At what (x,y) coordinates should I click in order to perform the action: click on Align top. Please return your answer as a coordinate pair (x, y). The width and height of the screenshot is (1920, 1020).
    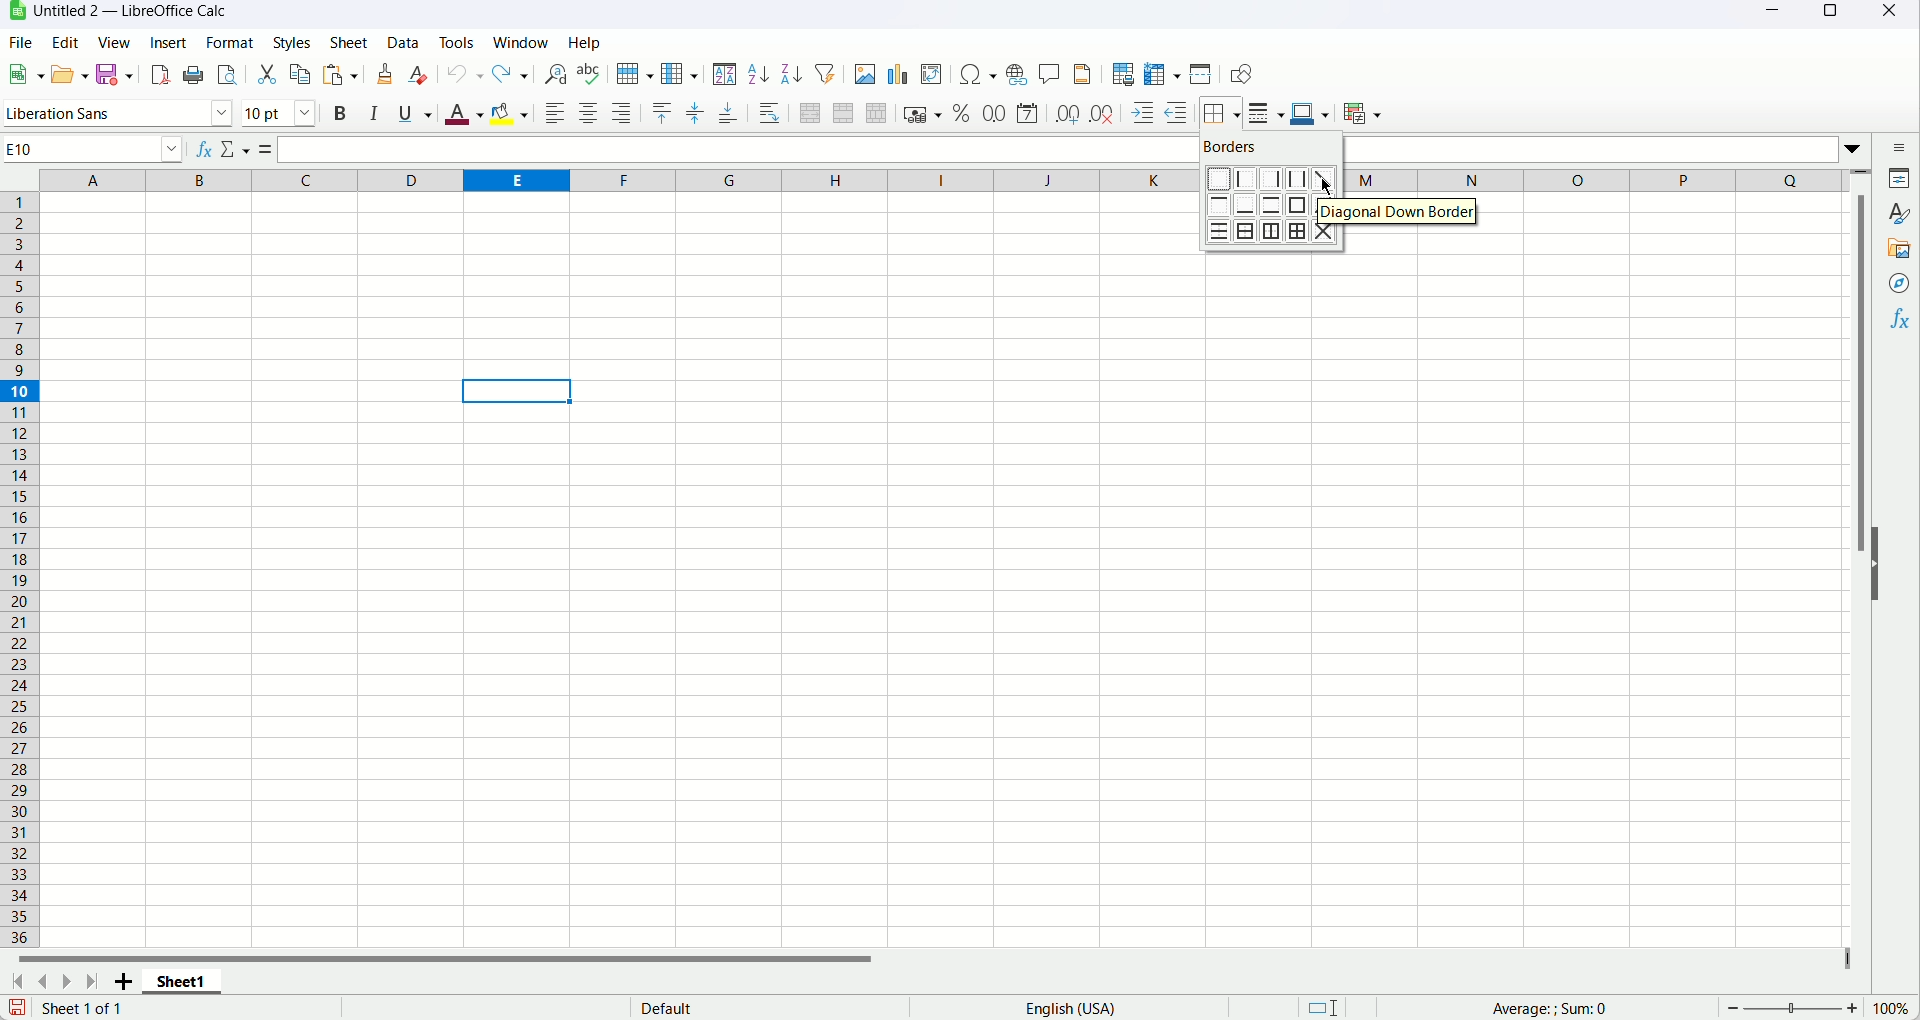
    Looking at the image, I should click on (660, 110).